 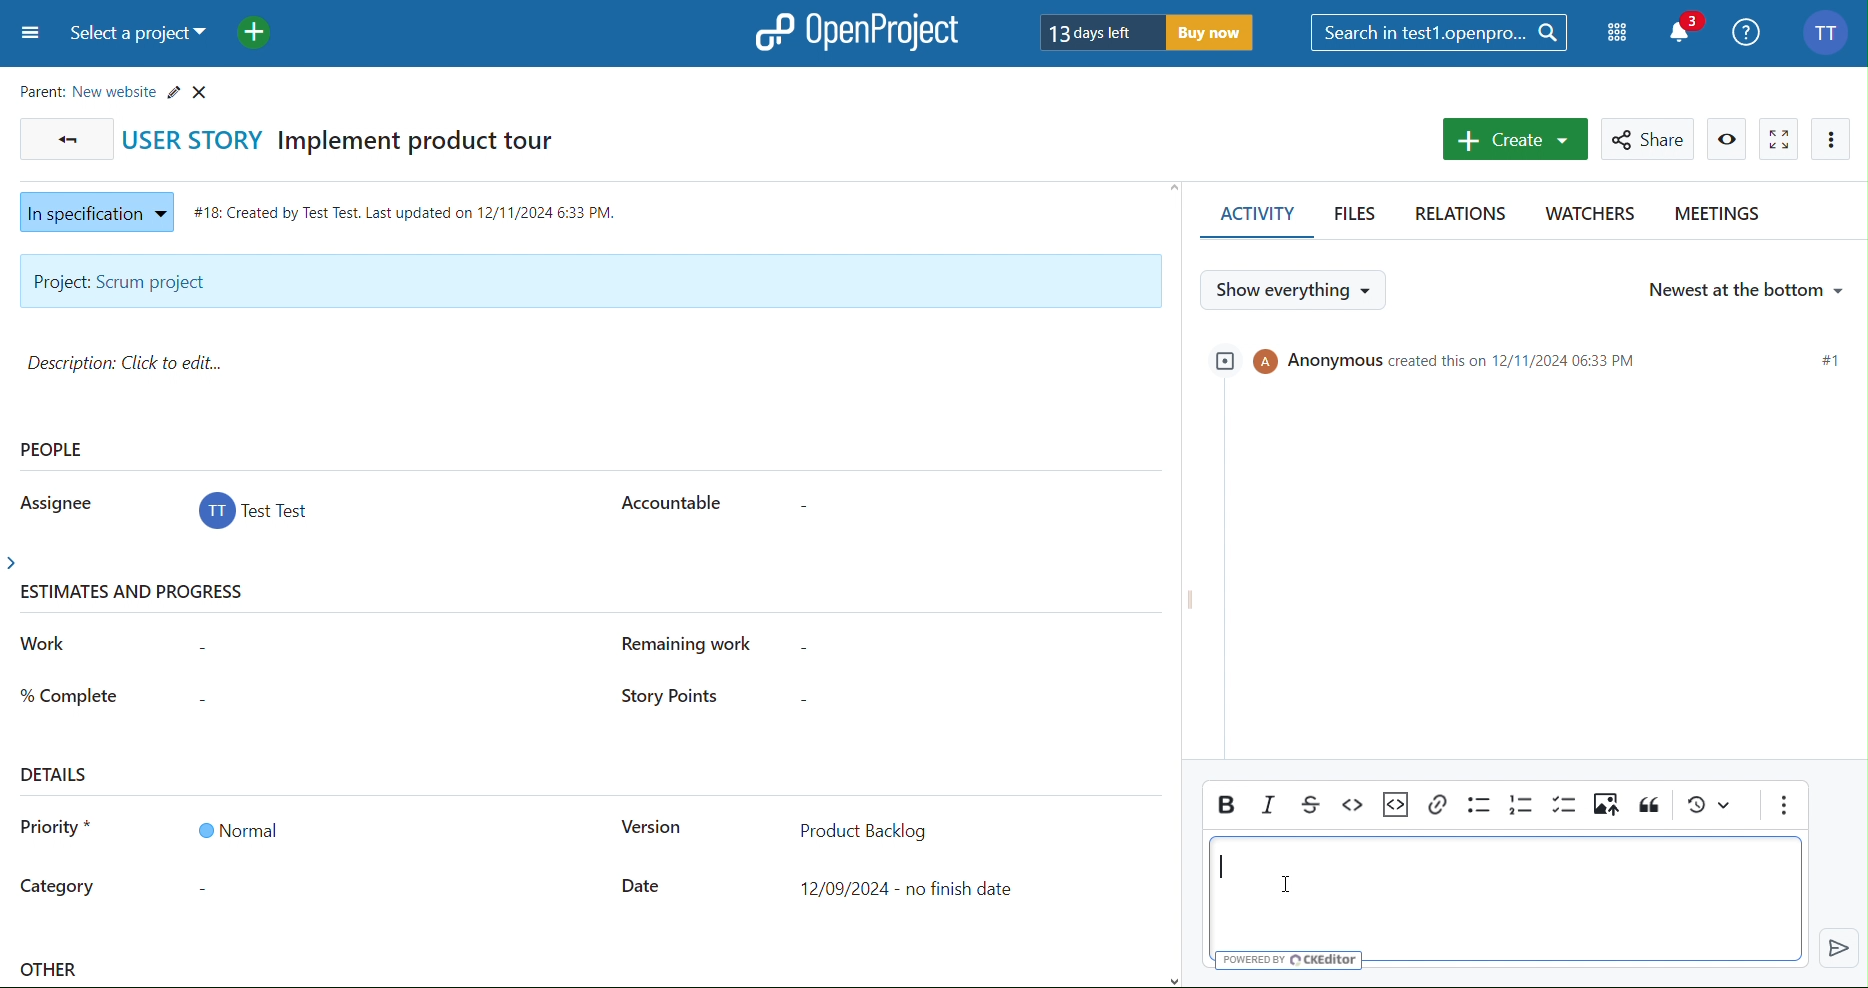 What do you see at coordinates (1686, 30) in the screenshot?
I see `Notifications` at bounding box center [1686, 30].